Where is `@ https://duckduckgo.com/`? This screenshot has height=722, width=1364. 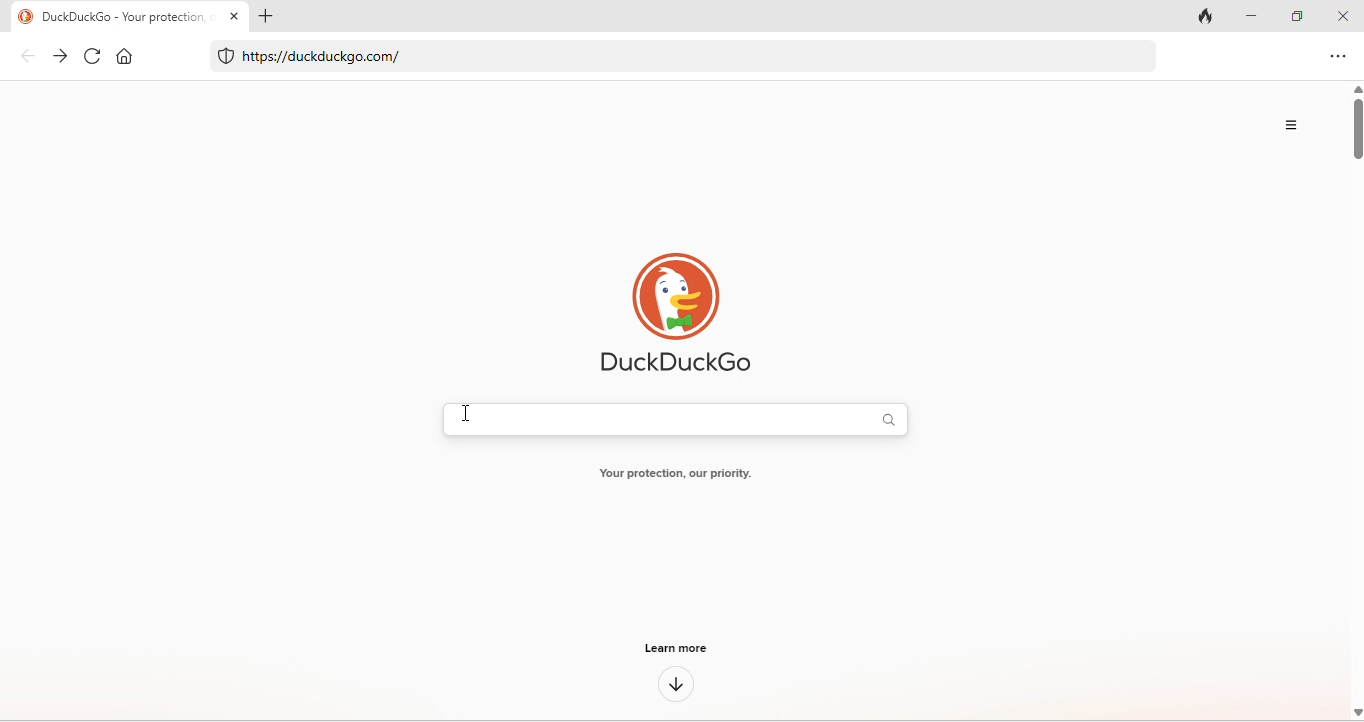 @ https://duckduckgo.com/ is located at coordinates (323, 56).